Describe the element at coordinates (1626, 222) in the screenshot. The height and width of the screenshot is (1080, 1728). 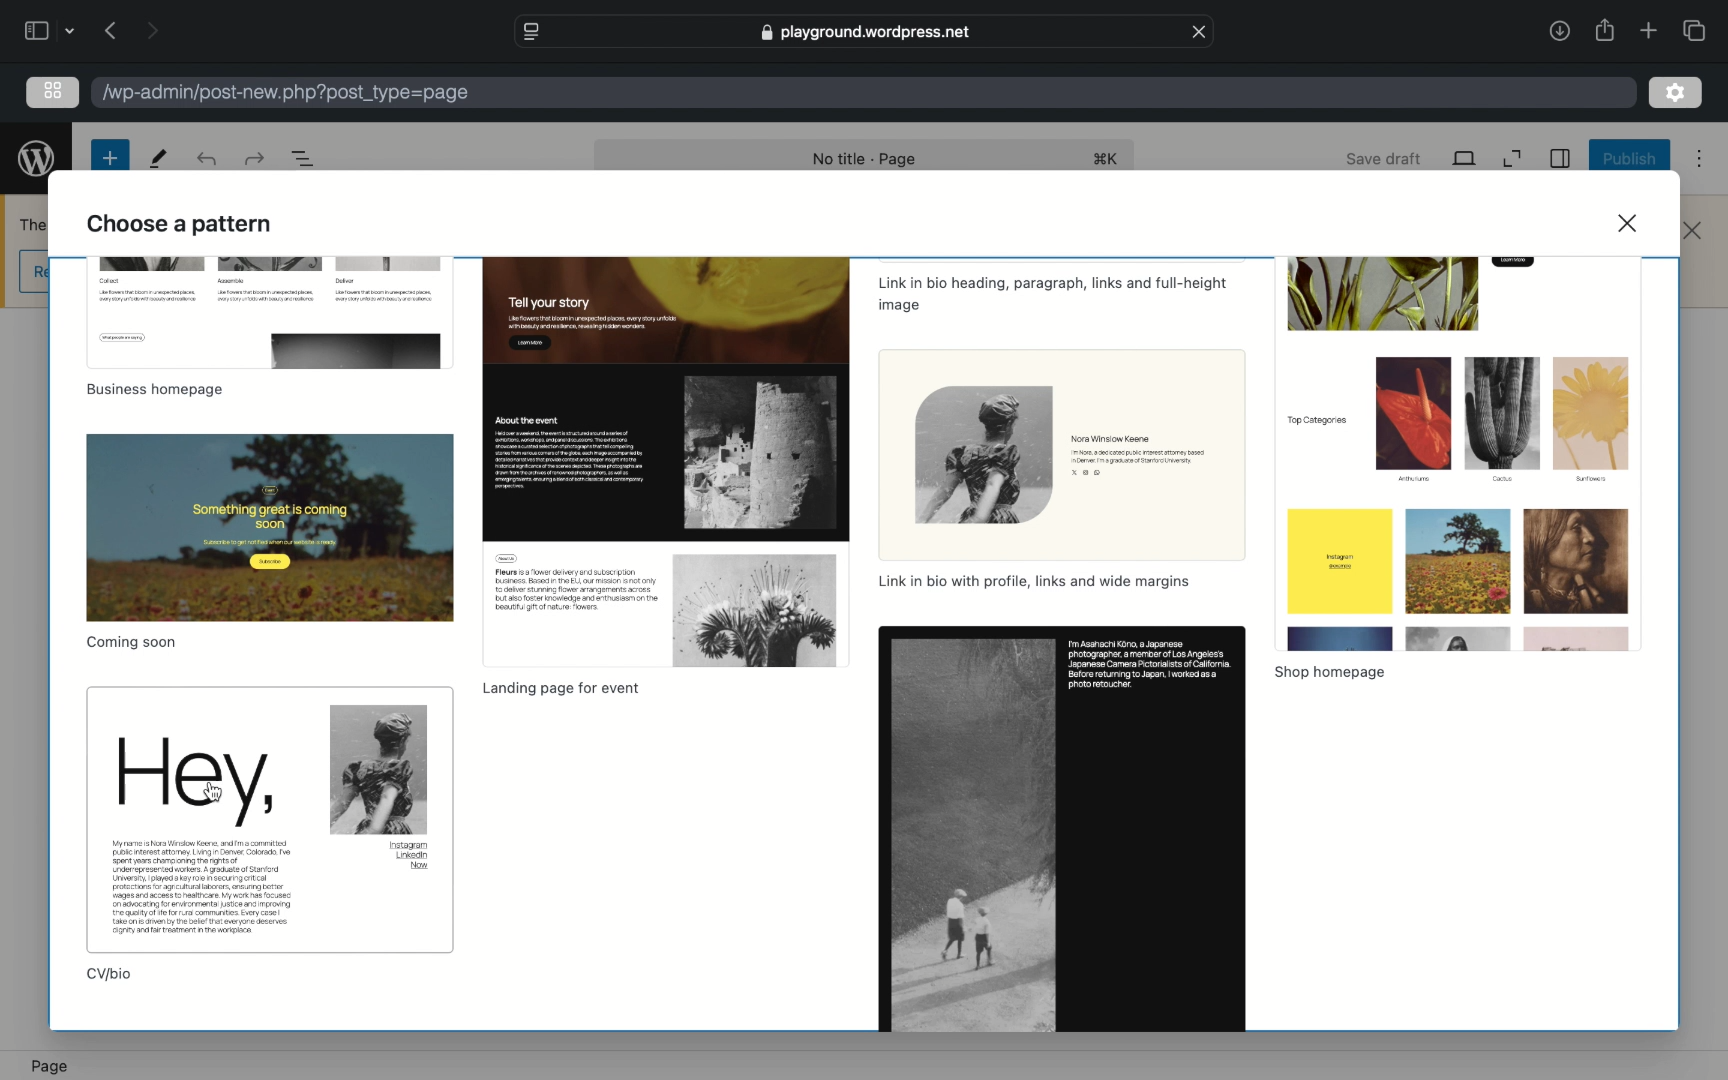
I see `close` at that location.